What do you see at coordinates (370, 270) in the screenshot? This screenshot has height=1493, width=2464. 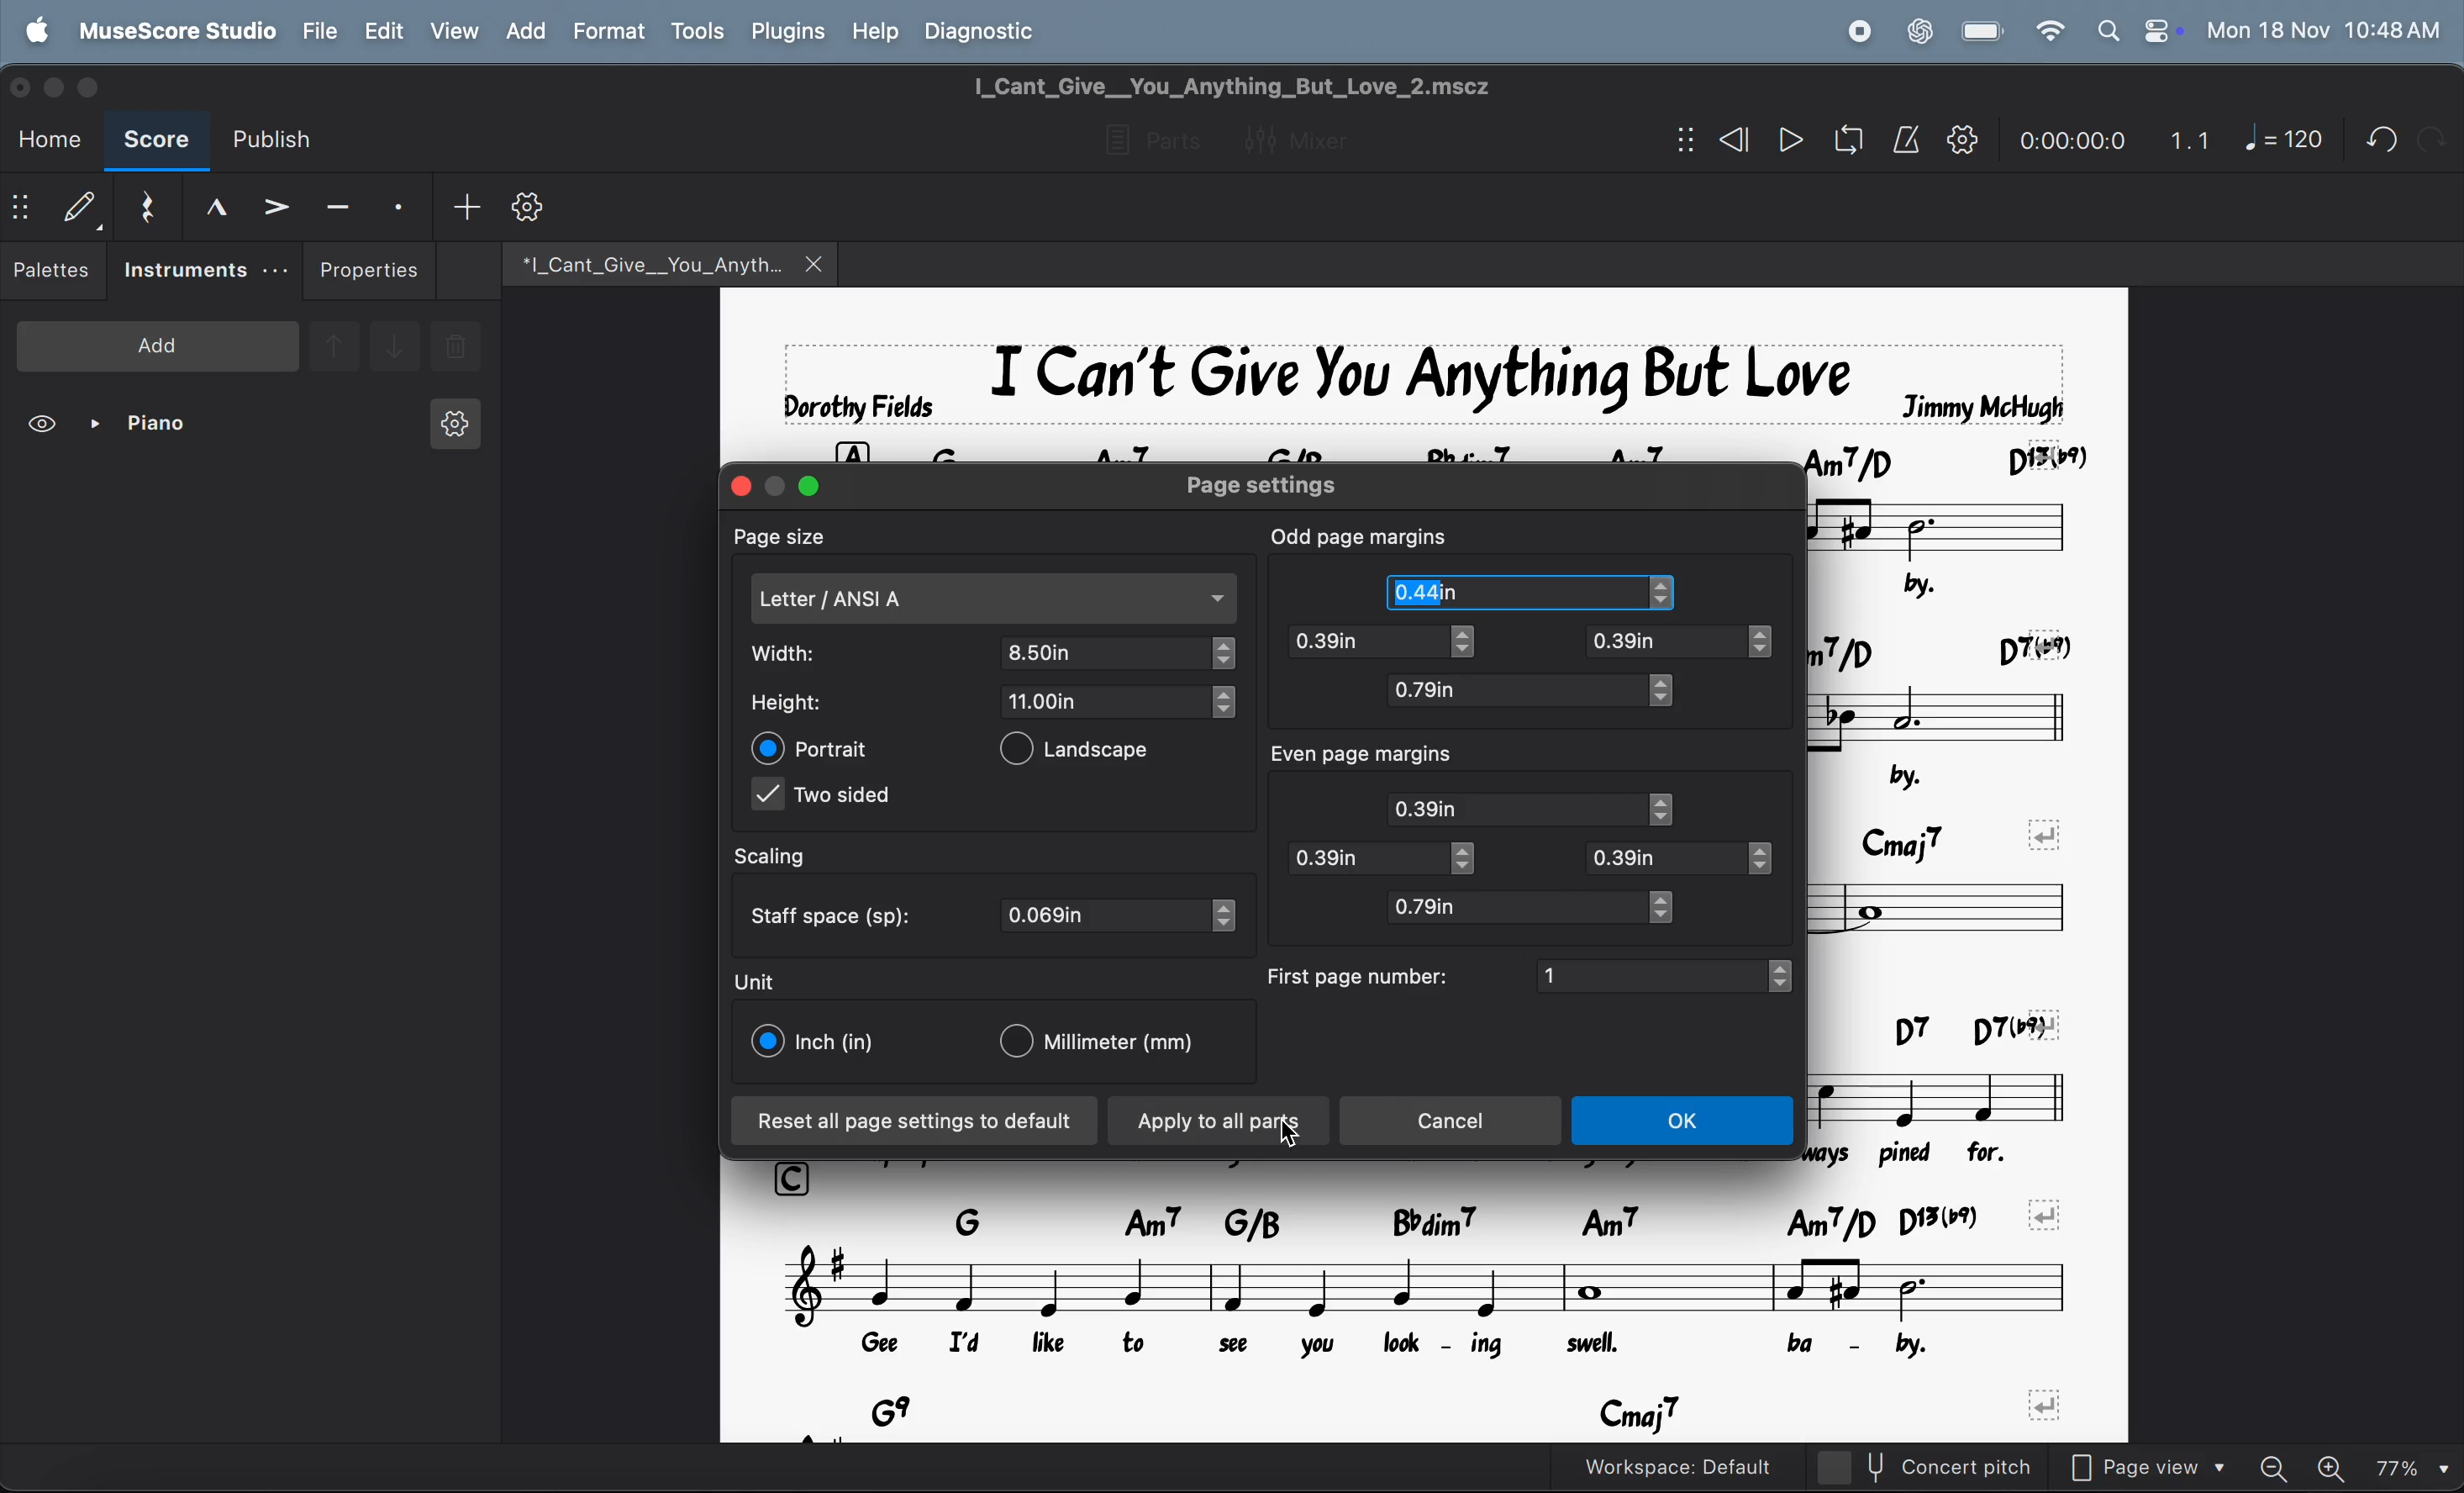 I see `properties` at bounding box center [370, 270].